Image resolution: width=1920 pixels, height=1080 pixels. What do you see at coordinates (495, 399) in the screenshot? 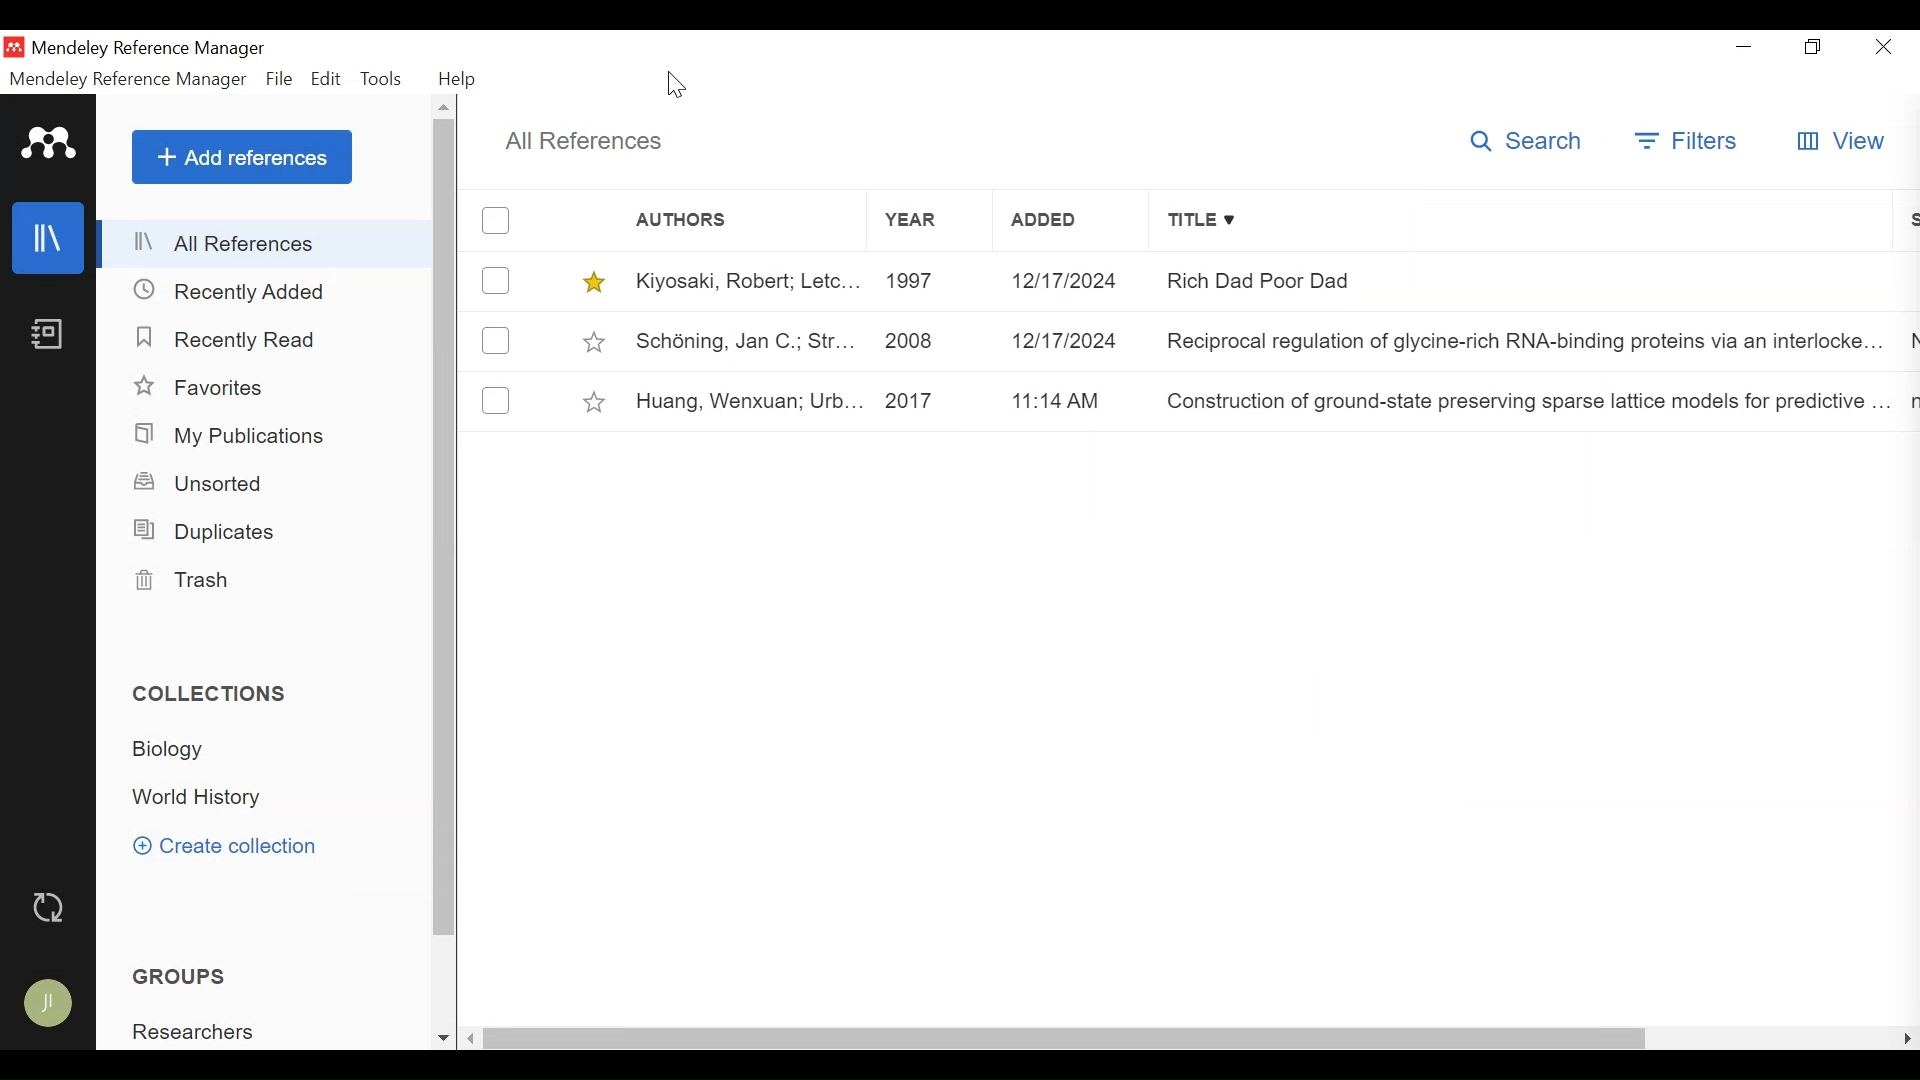
I see `(un)select` at bounding box center [495, 399].